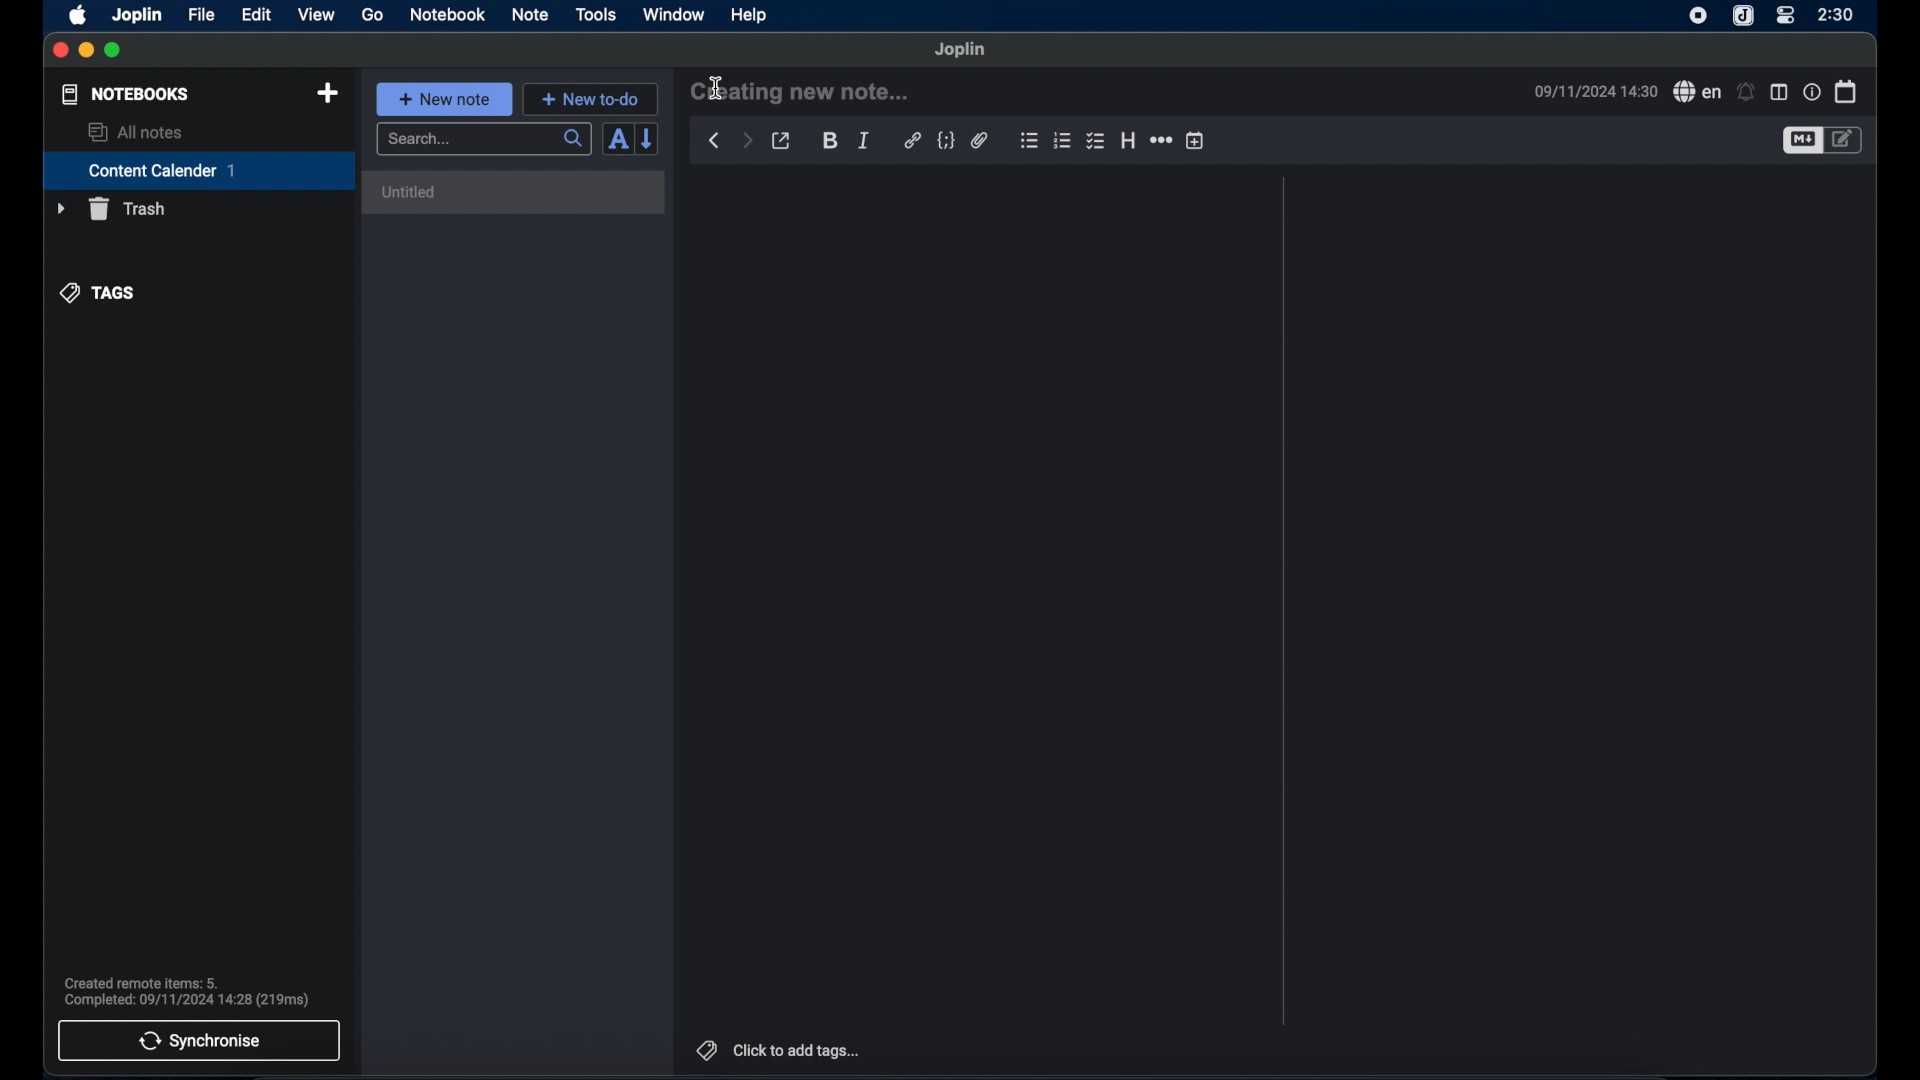 This screenshot has height=1080, width=1920. I want to click on Joplin, so click(961, 50).